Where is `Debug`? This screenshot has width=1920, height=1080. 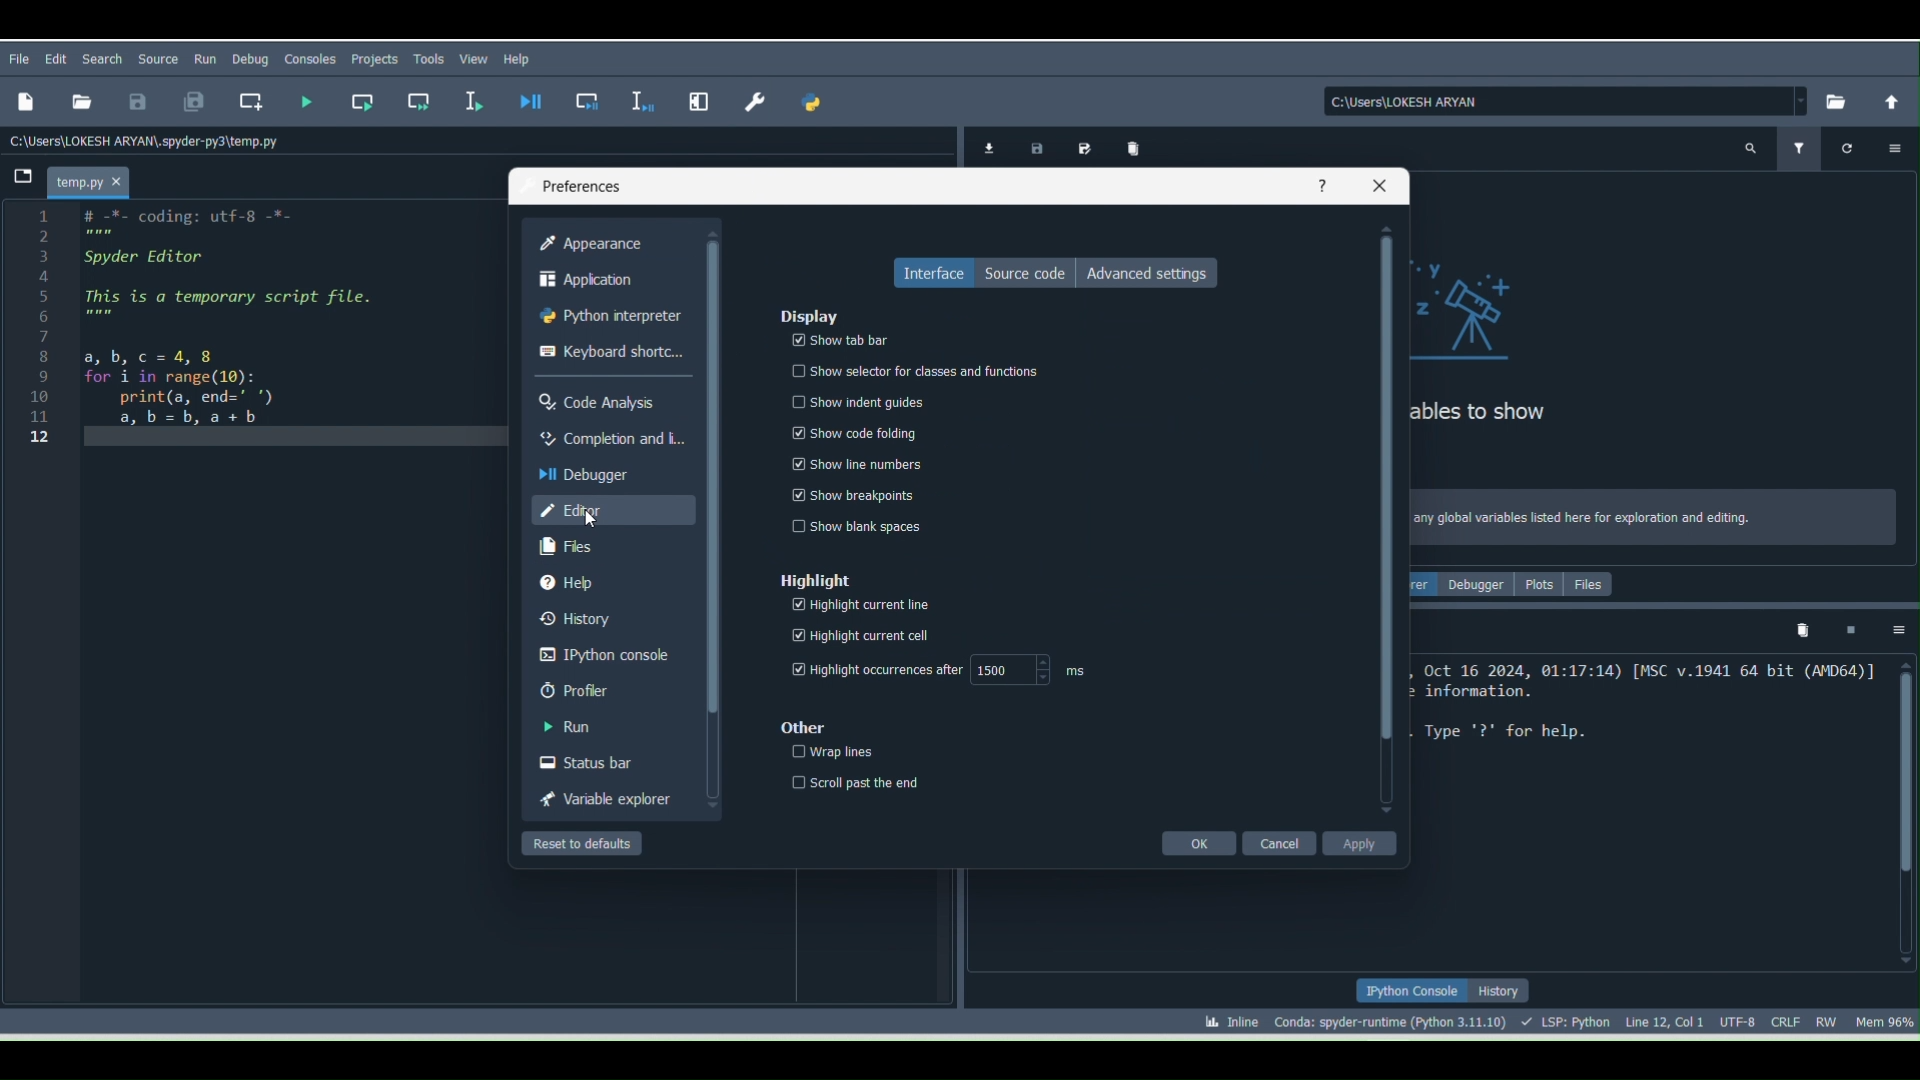
Debug is located at coordinates (250, 59).